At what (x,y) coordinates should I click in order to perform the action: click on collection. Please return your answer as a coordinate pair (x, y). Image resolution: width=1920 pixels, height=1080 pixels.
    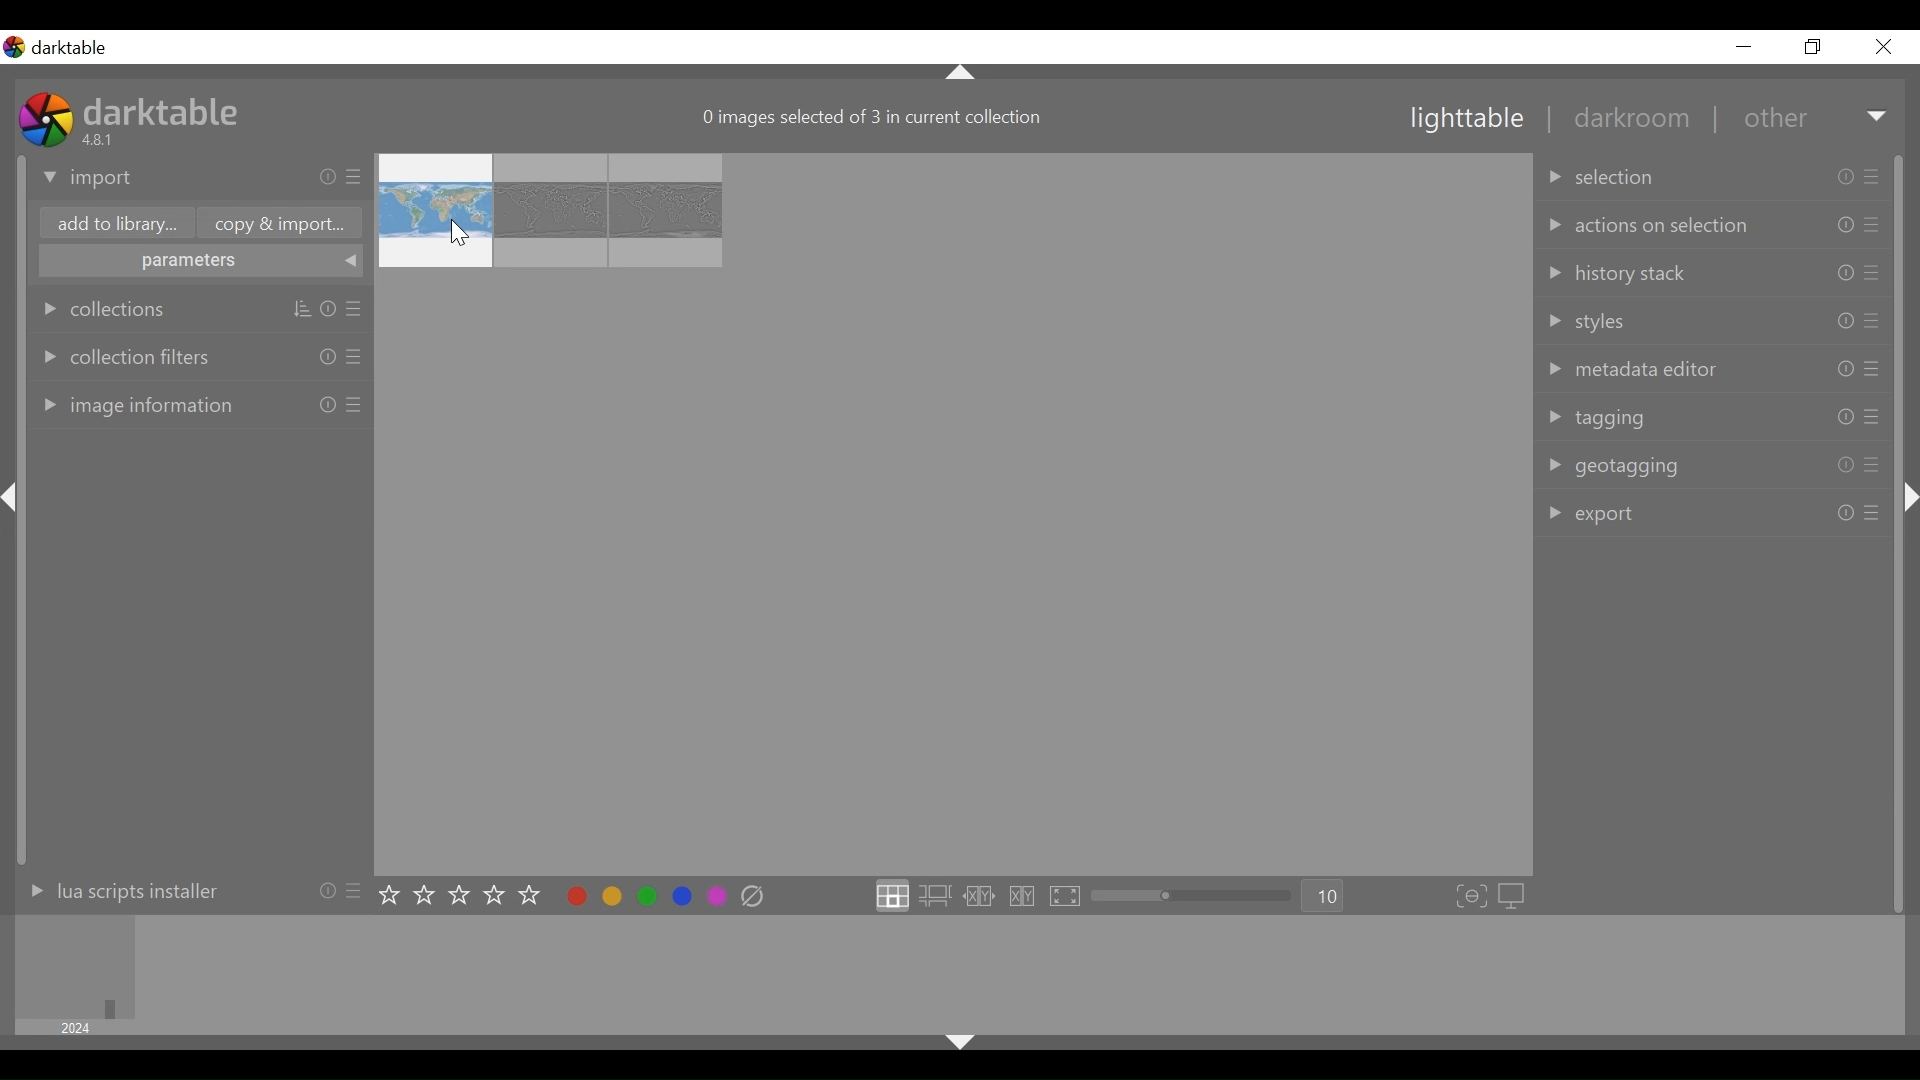
    Looking at the image, I should click on (196, 305).